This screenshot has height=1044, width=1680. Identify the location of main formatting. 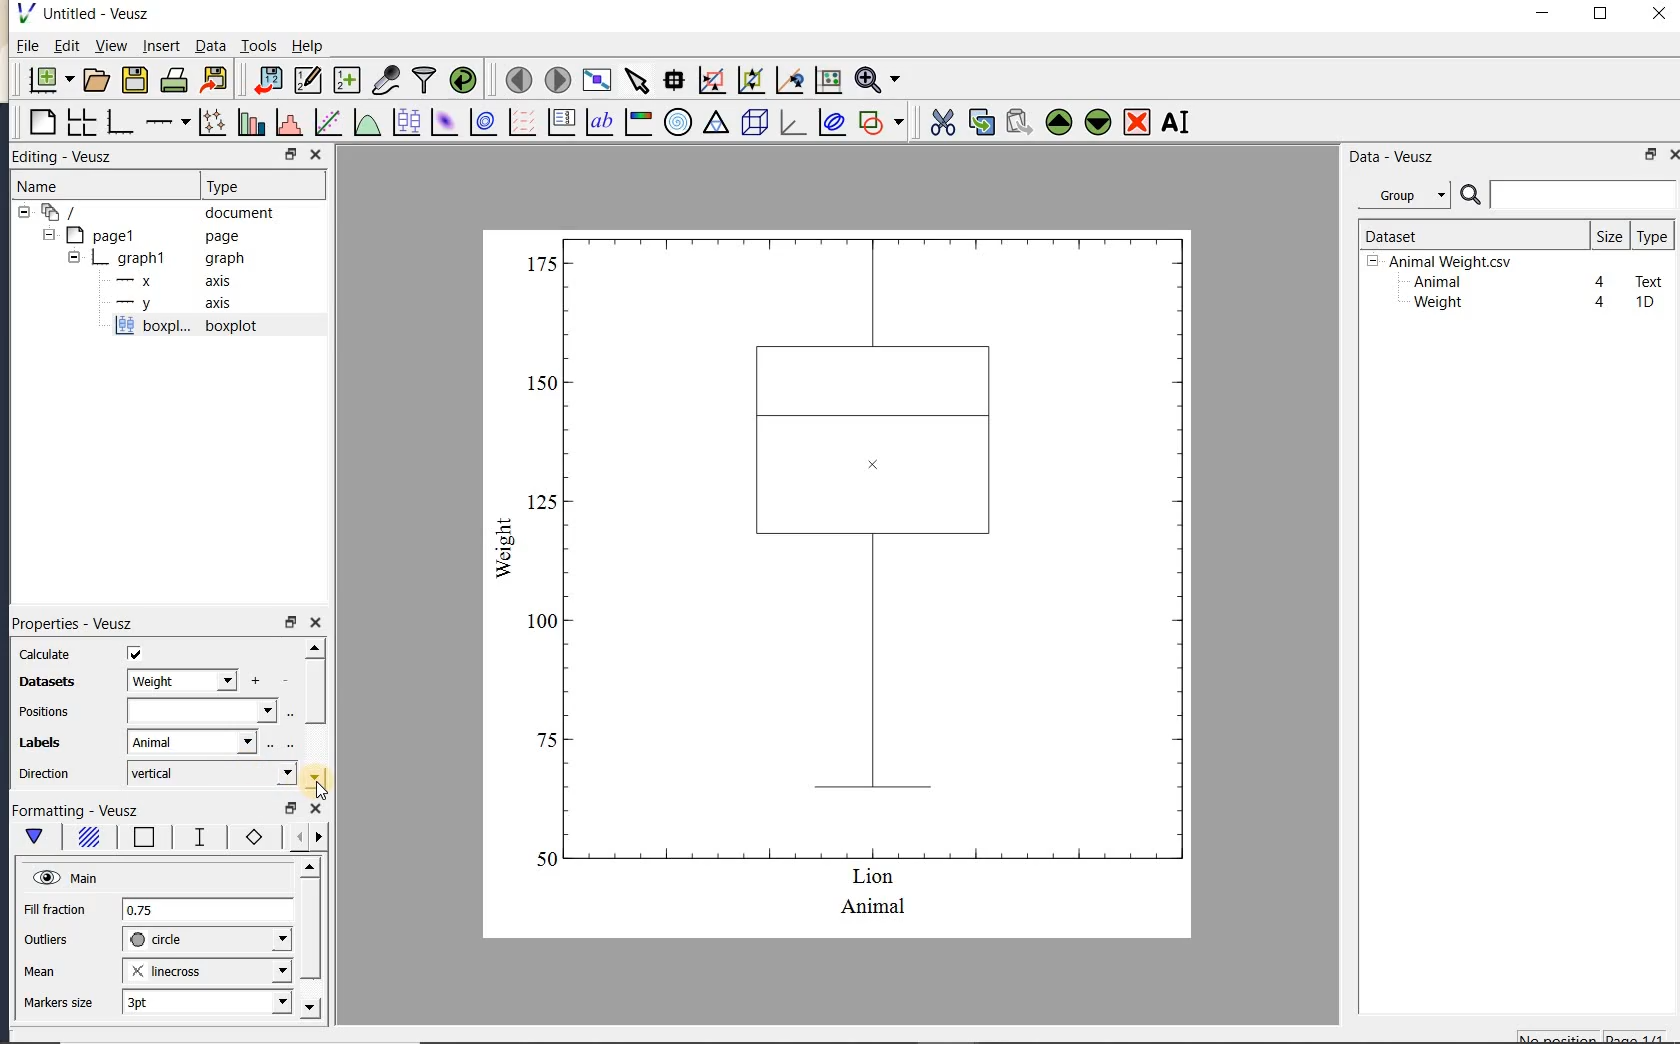
(34, 840).